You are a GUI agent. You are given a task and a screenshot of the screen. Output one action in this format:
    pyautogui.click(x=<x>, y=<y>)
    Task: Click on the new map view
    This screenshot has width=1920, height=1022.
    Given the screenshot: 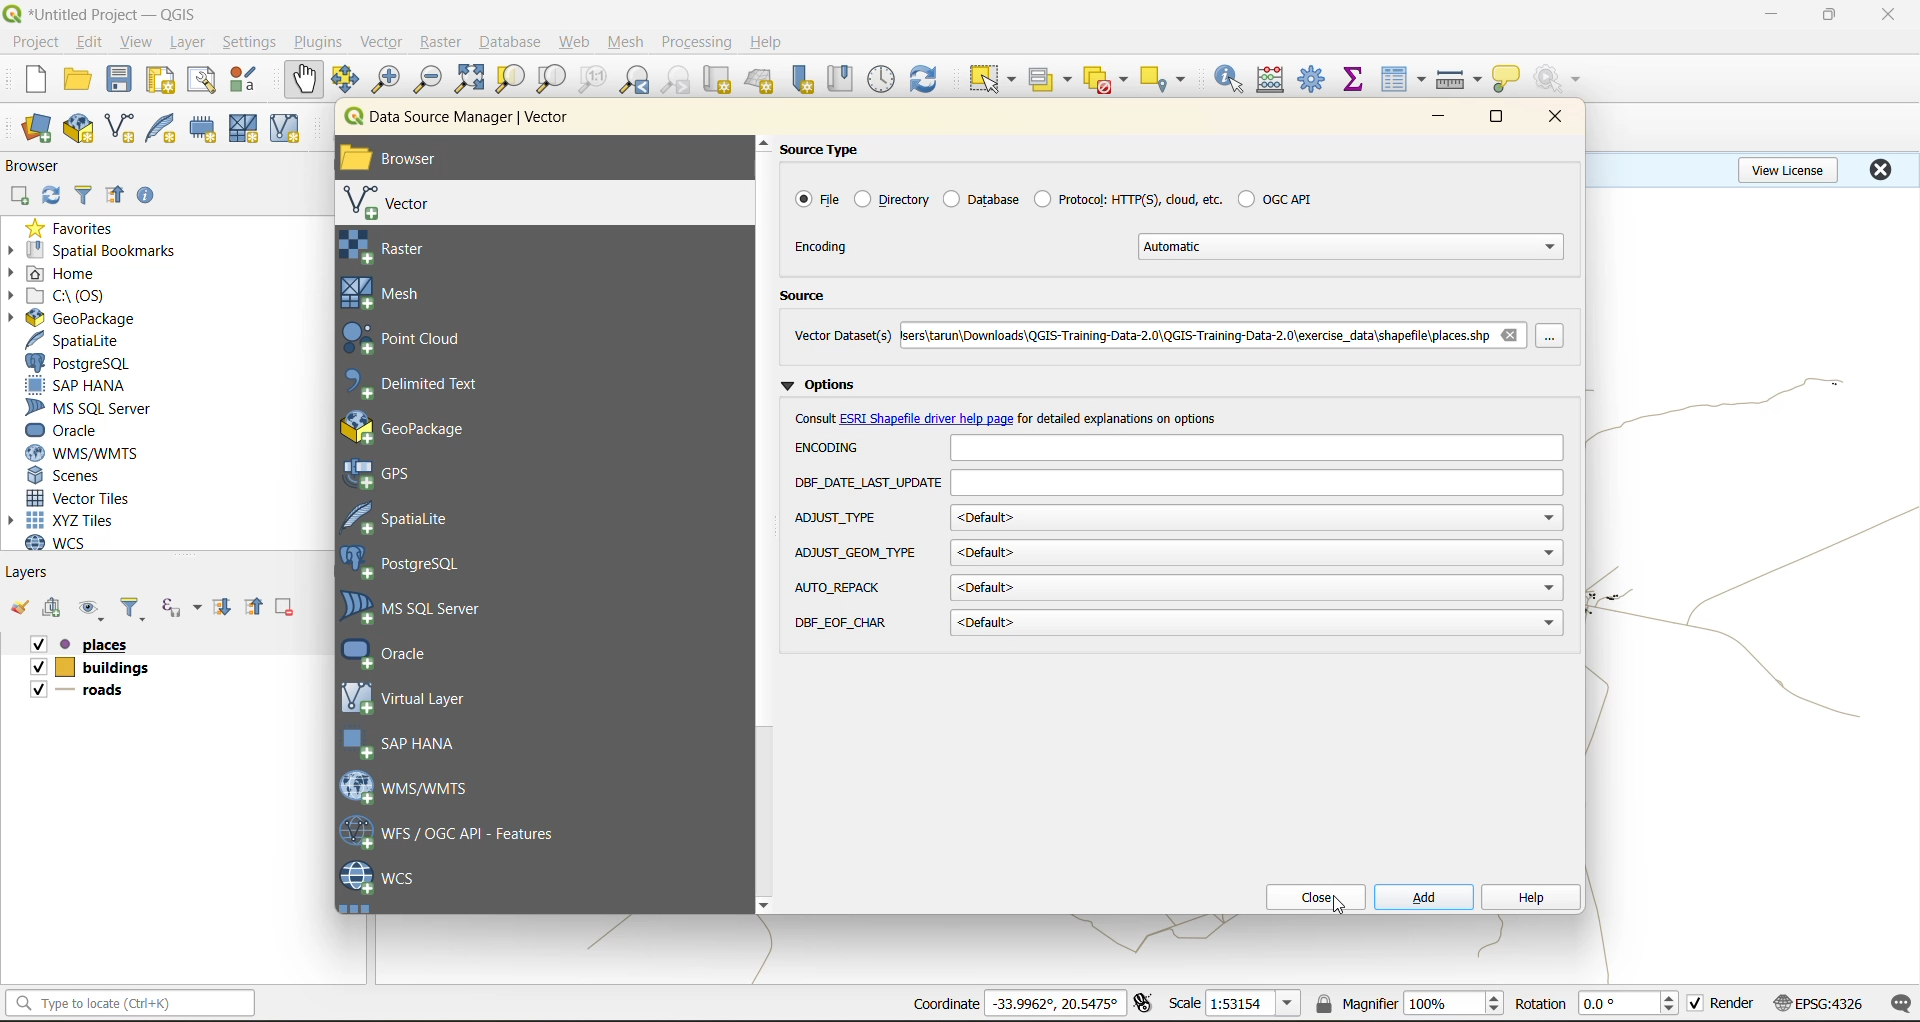 What is the action you would take?
    pyautogui.click(x=720, y=83)
    